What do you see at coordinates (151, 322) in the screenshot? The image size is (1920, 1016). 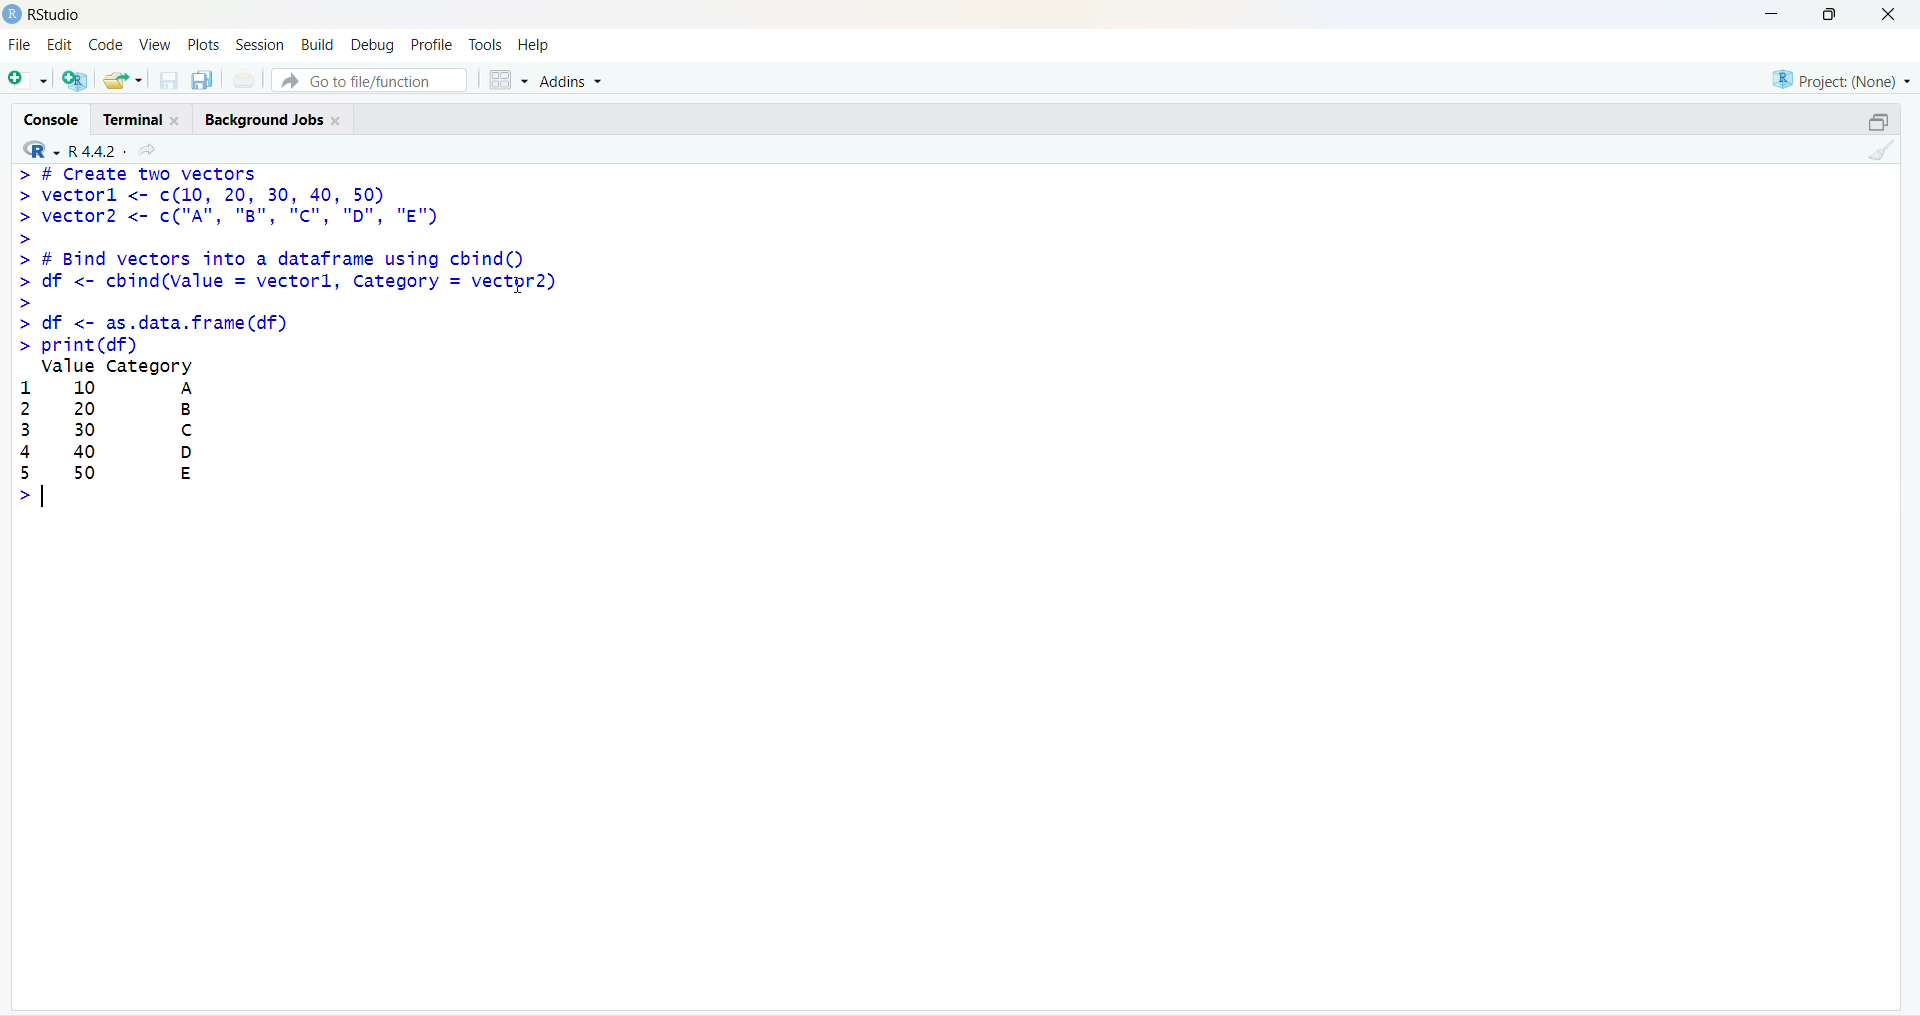 I see `df <- as.data.frame(df)` at bounding box center [151, 322].